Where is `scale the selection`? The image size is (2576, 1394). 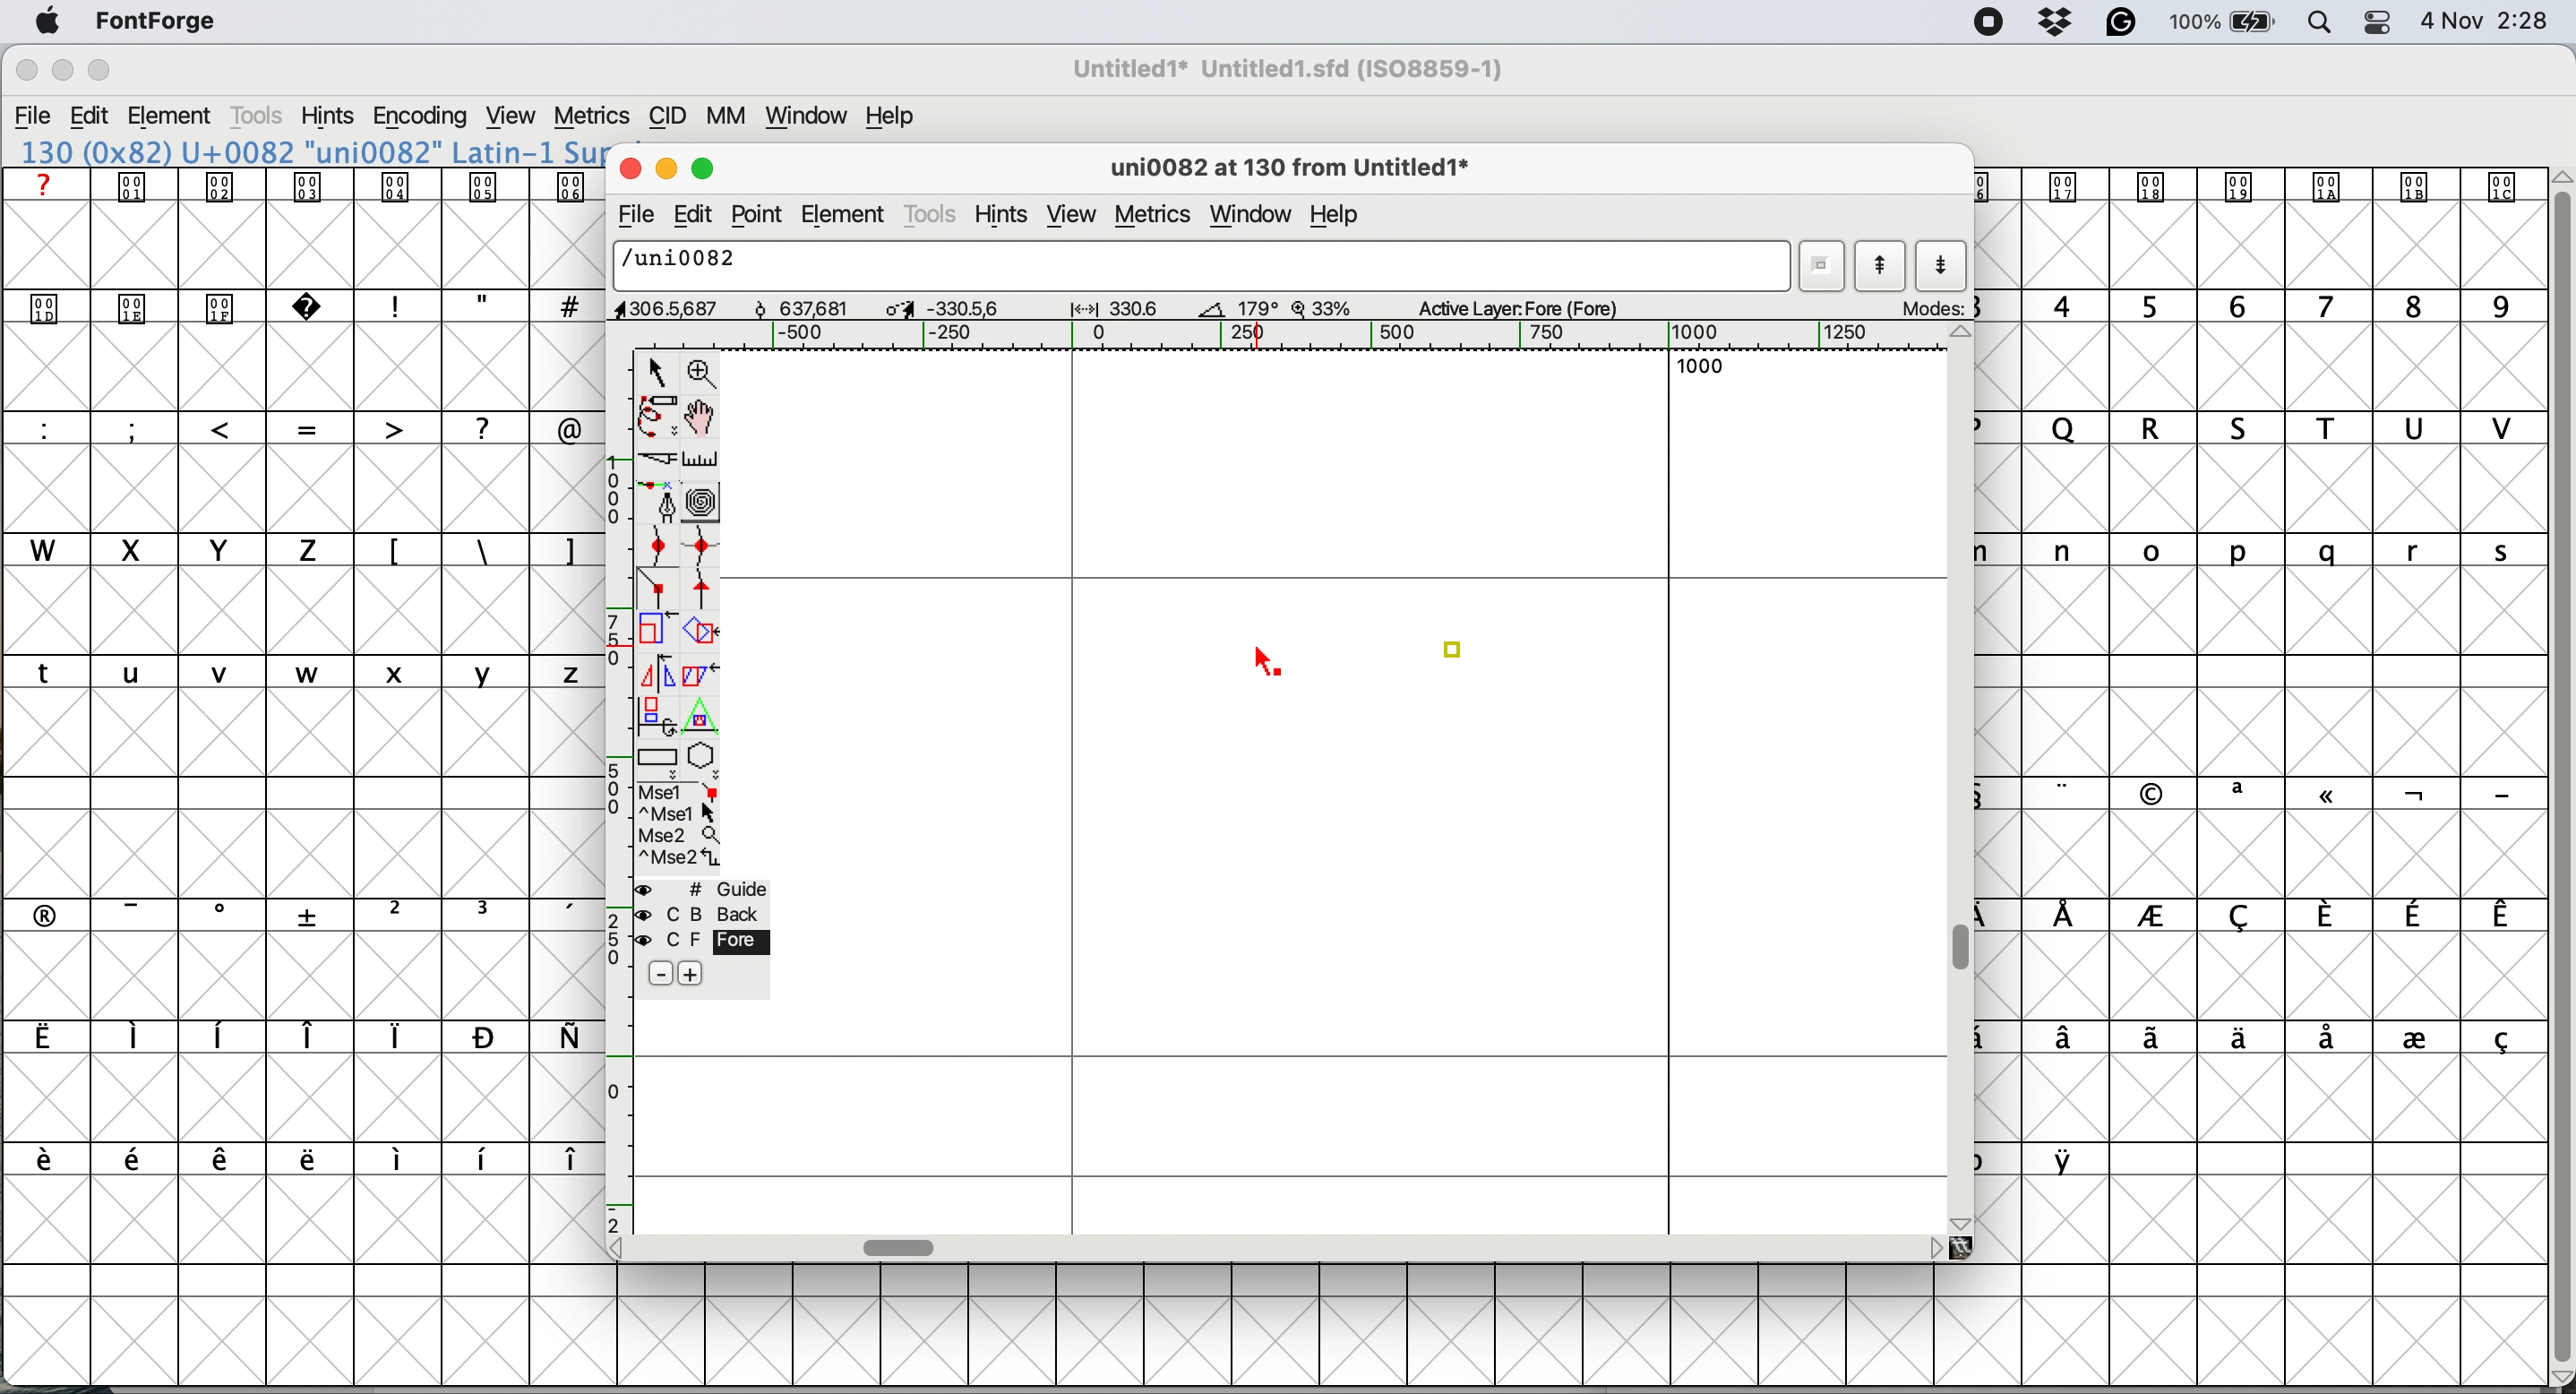
scale the selection is located at coordinates (658, 633).